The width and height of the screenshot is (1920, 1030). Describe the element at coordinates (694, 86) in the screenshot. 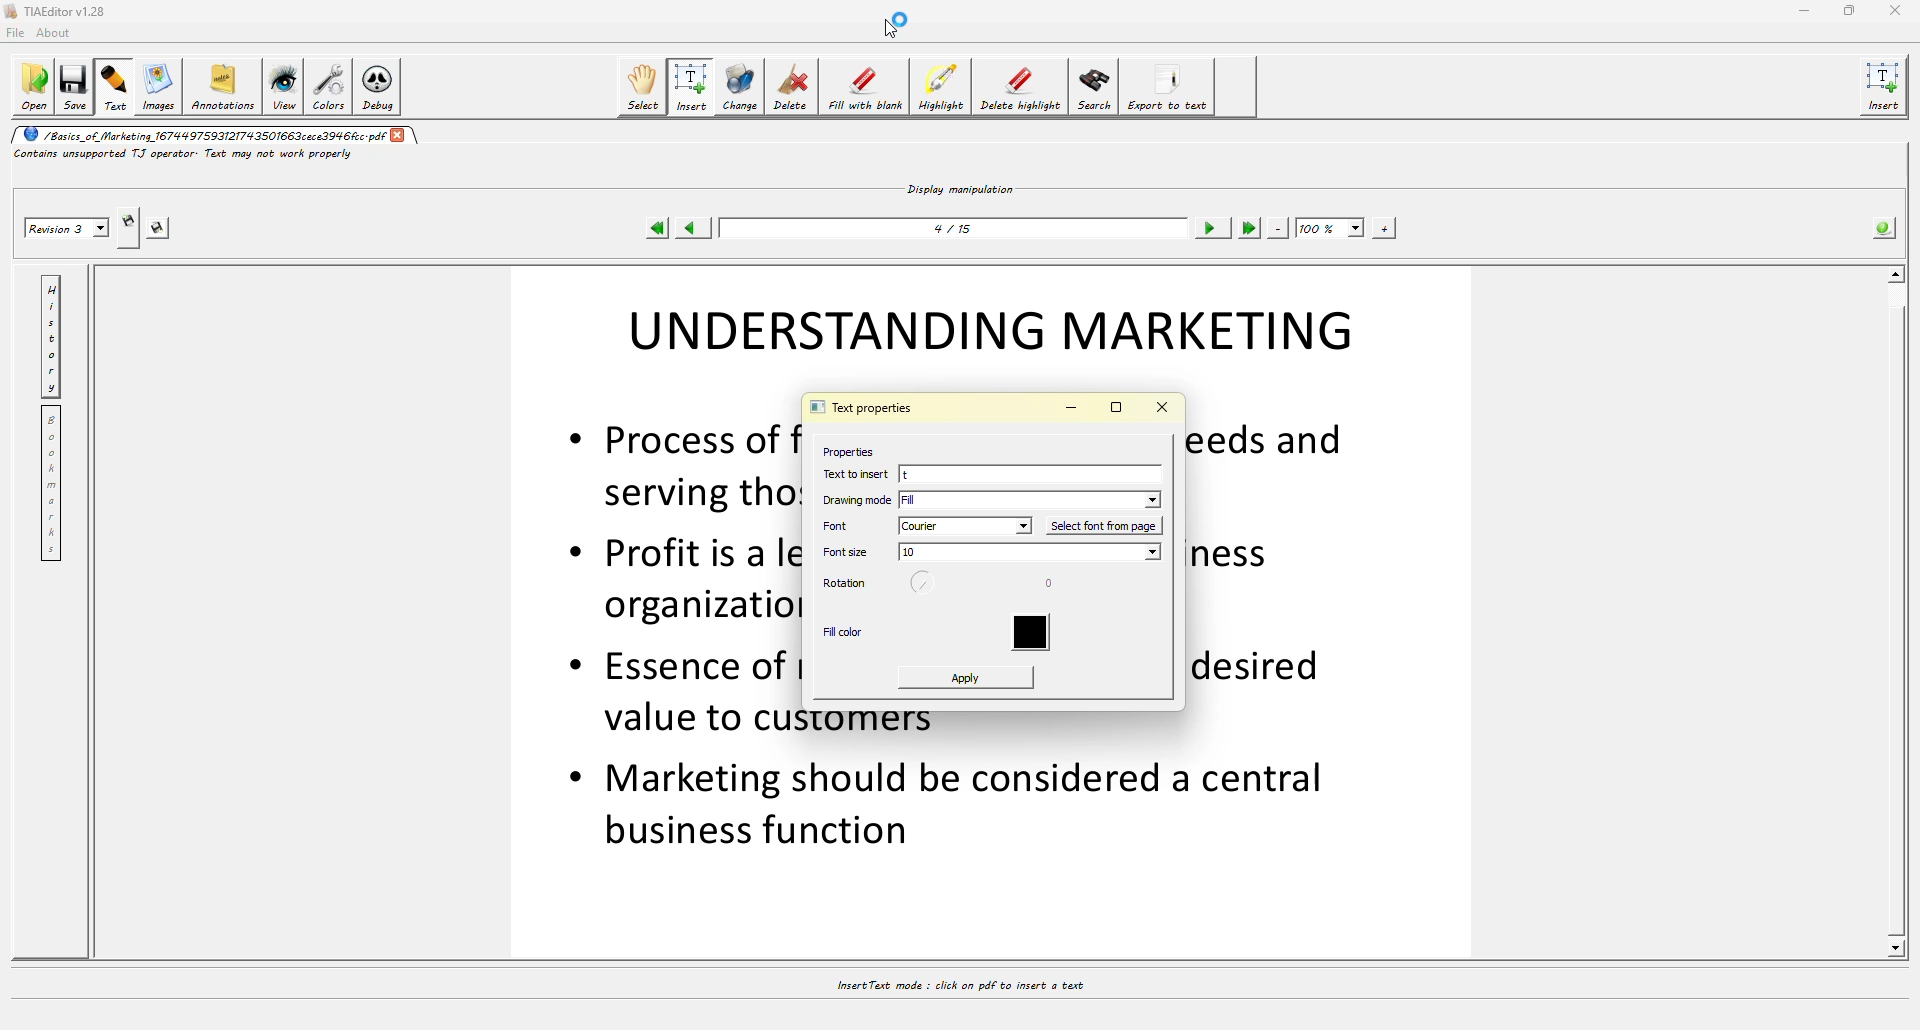

I see `insert` at that location.